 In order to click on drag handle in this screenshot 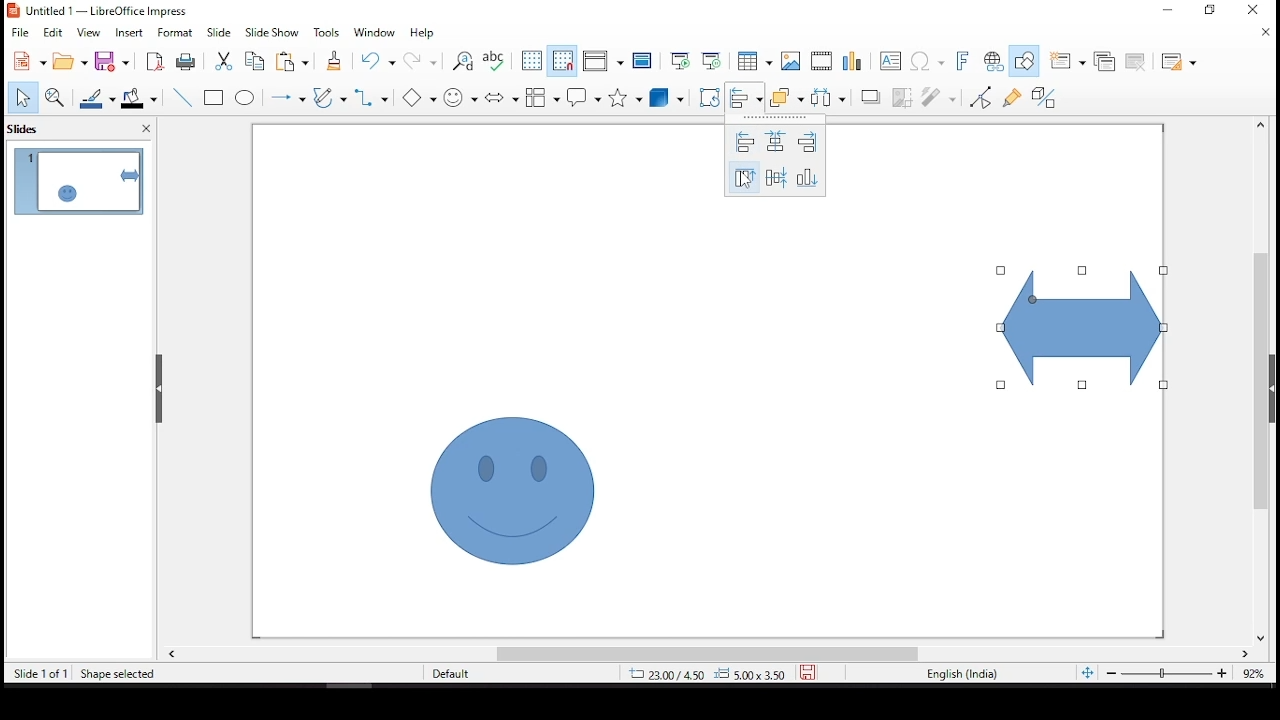, I will do `click(161, 389)`.